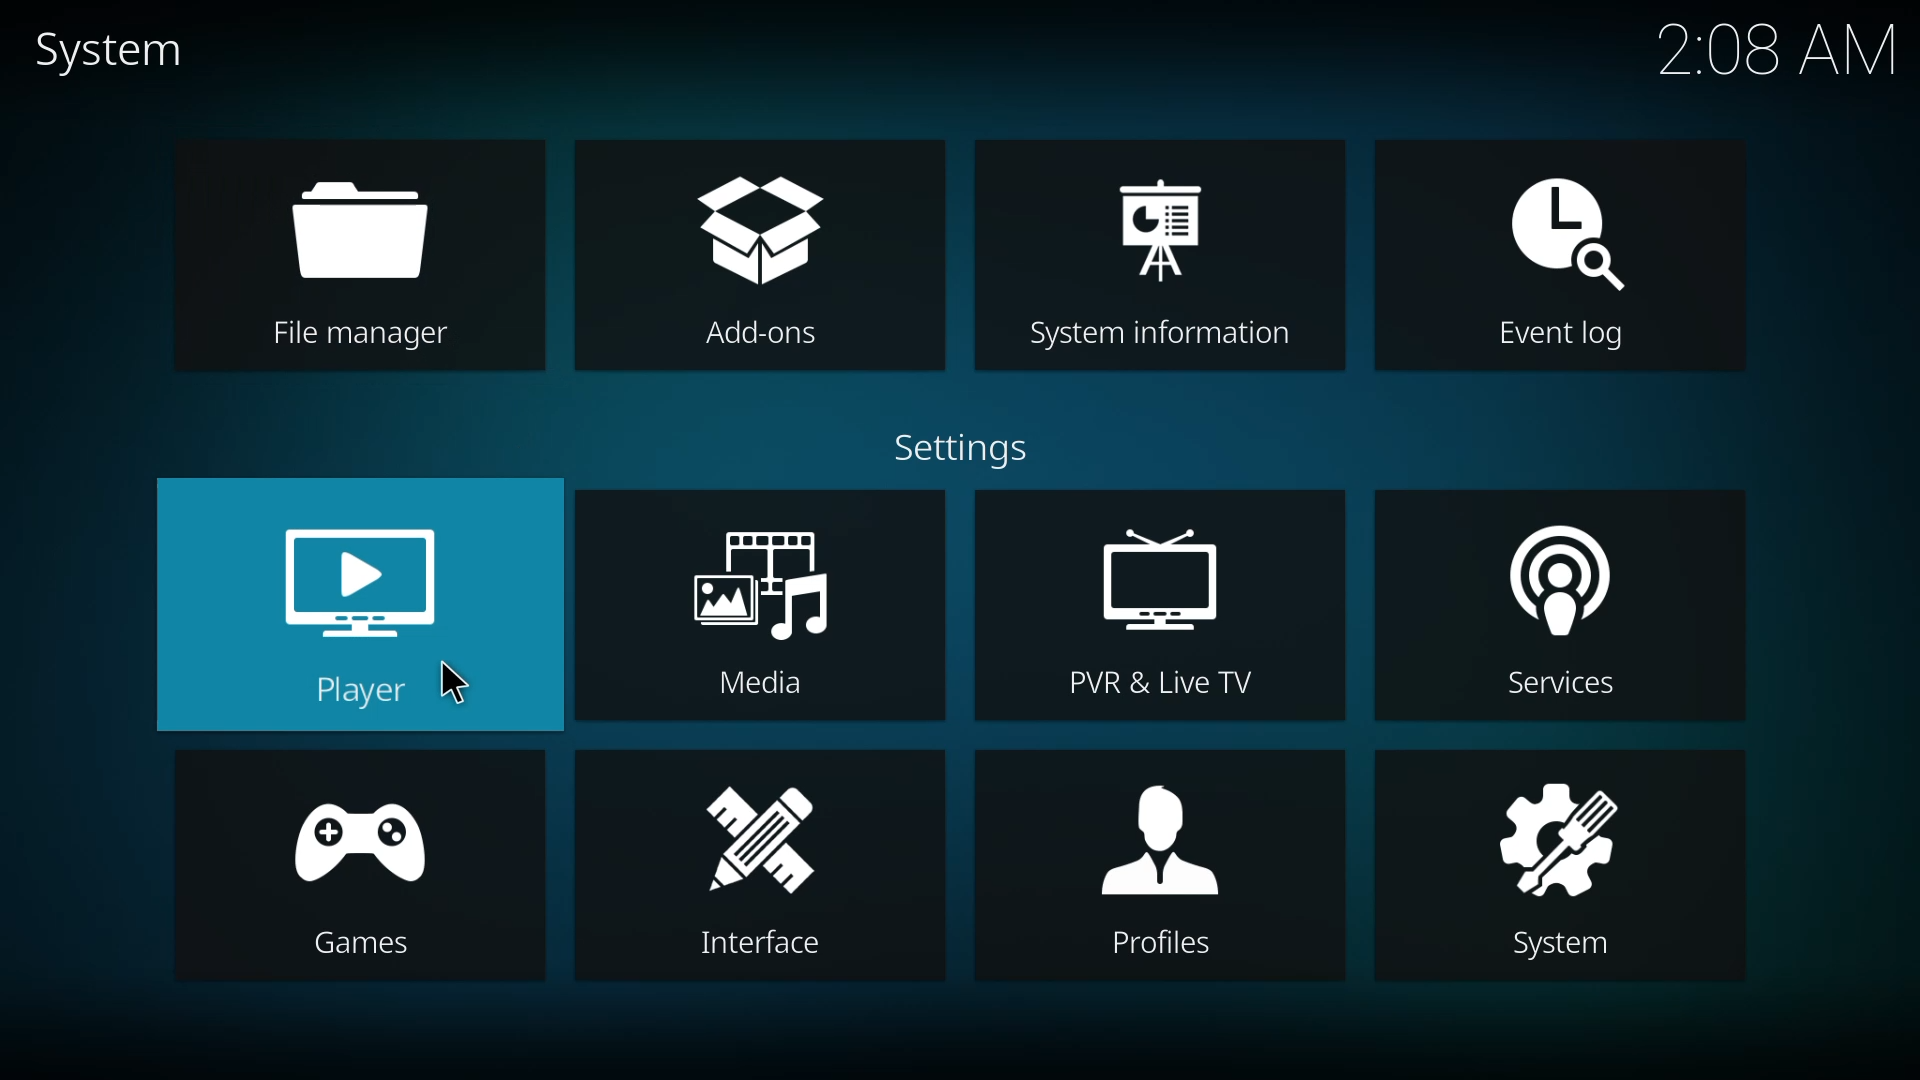 This screenshot has height=1080, width=1920. Describe the element at coordinates (114, 47) in the screenshot. I see `system` at that location.